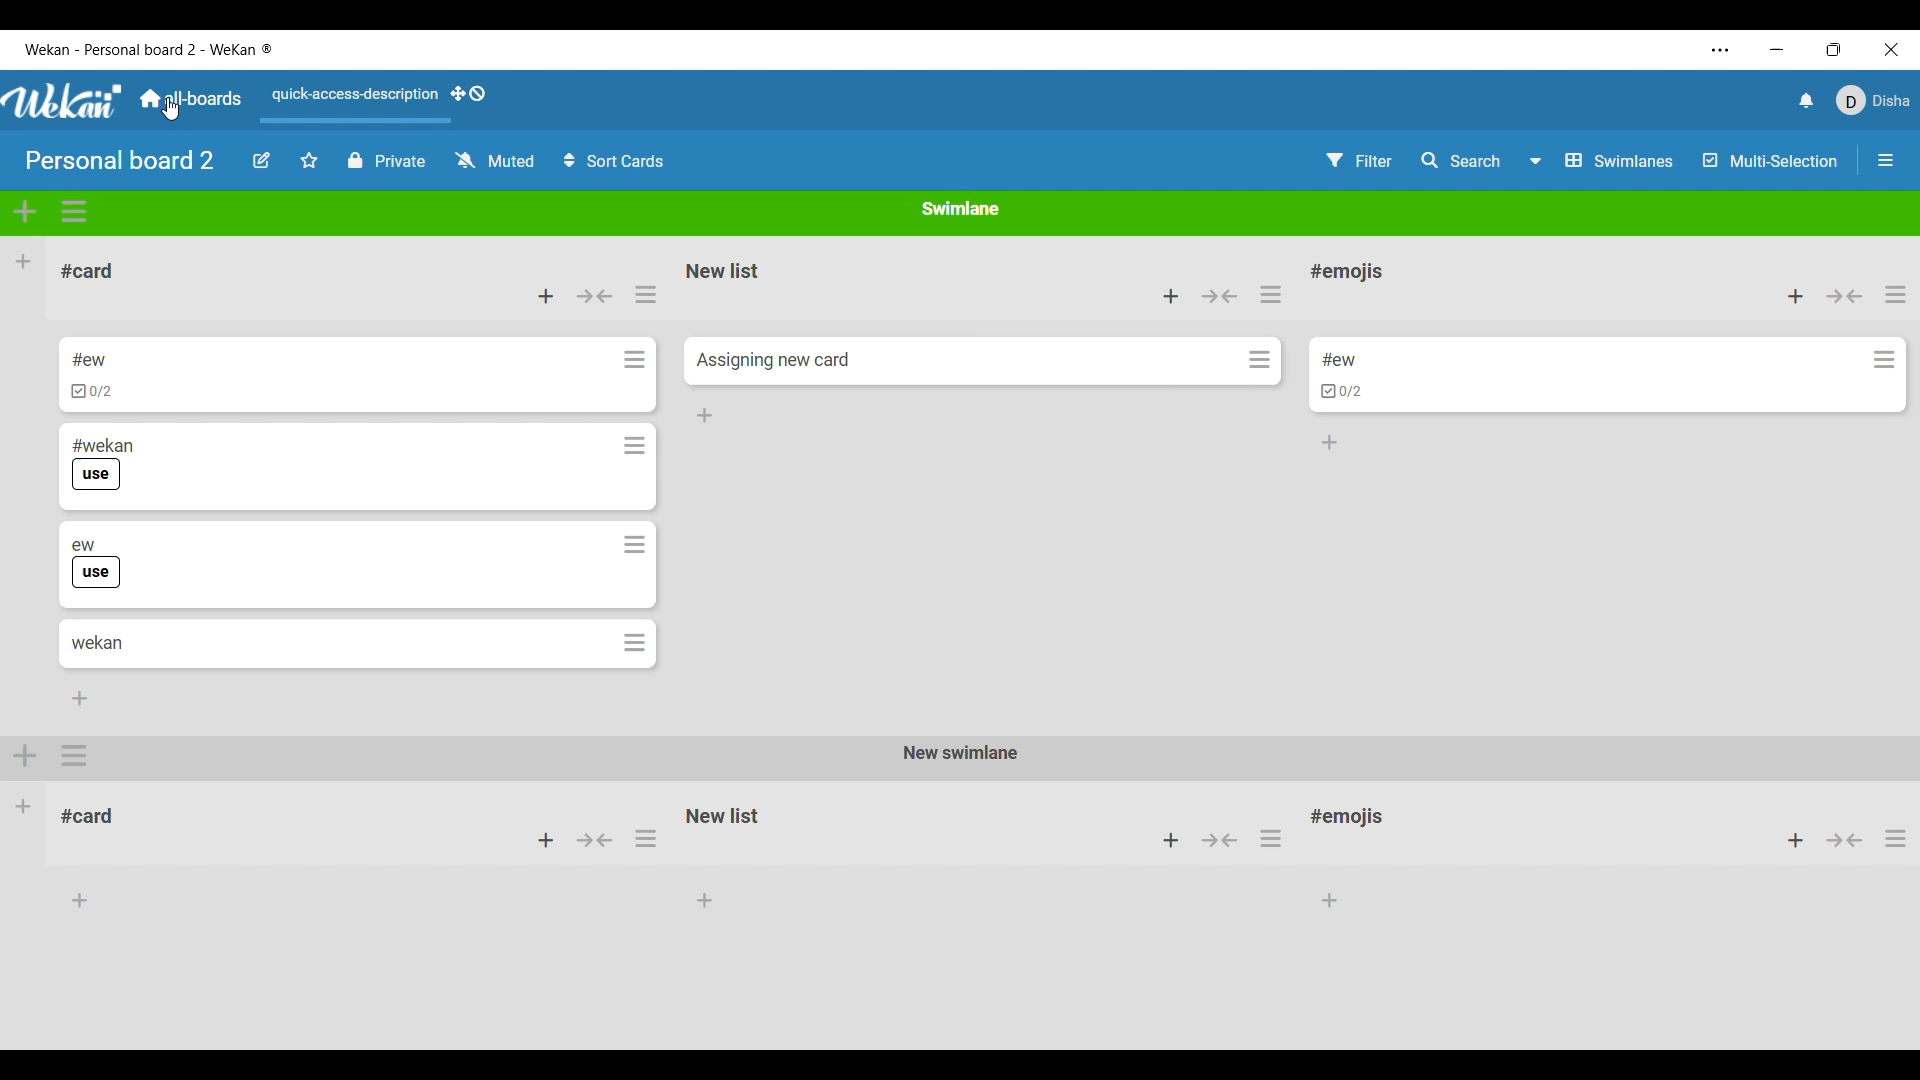 The width and height of the screenshot is (1920, 1080). I want to click on Card actions, so click(635, 544).